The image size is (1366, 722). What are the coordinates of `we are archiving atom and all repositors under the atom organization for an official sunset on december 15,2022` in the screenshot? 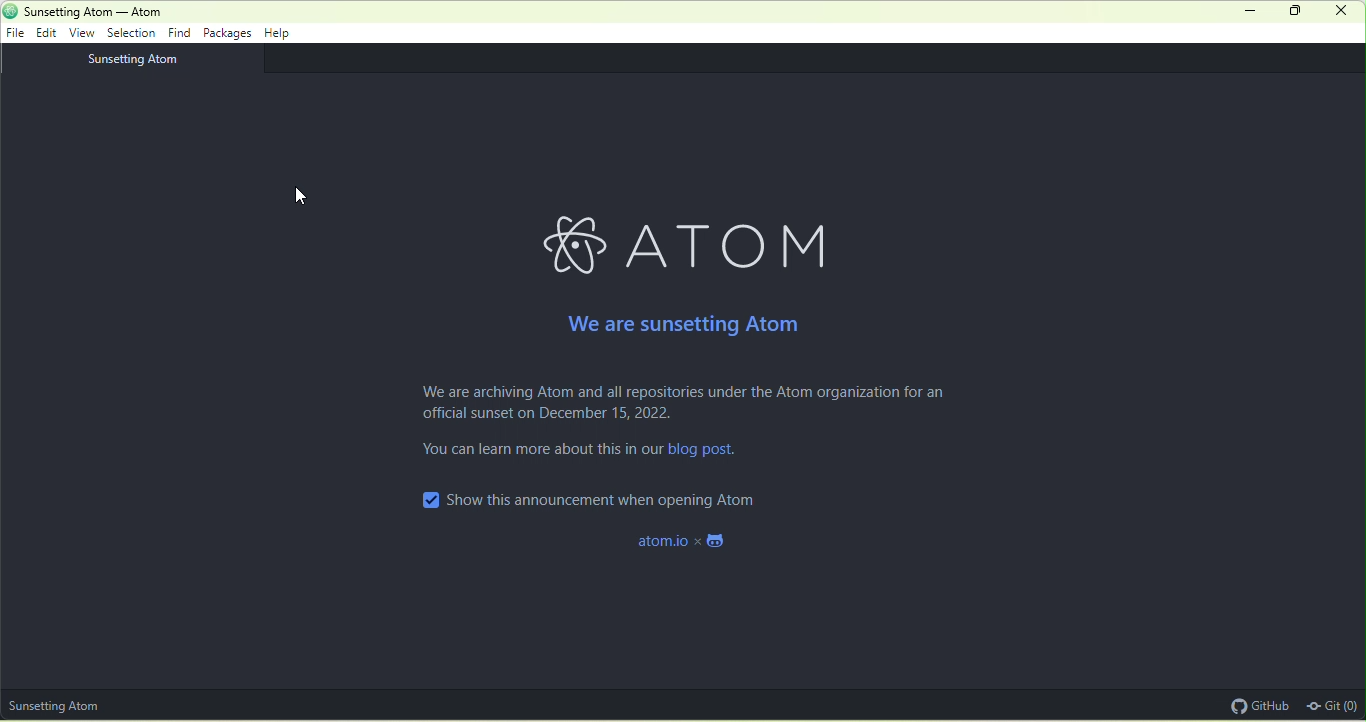 It's located at (687, 407).